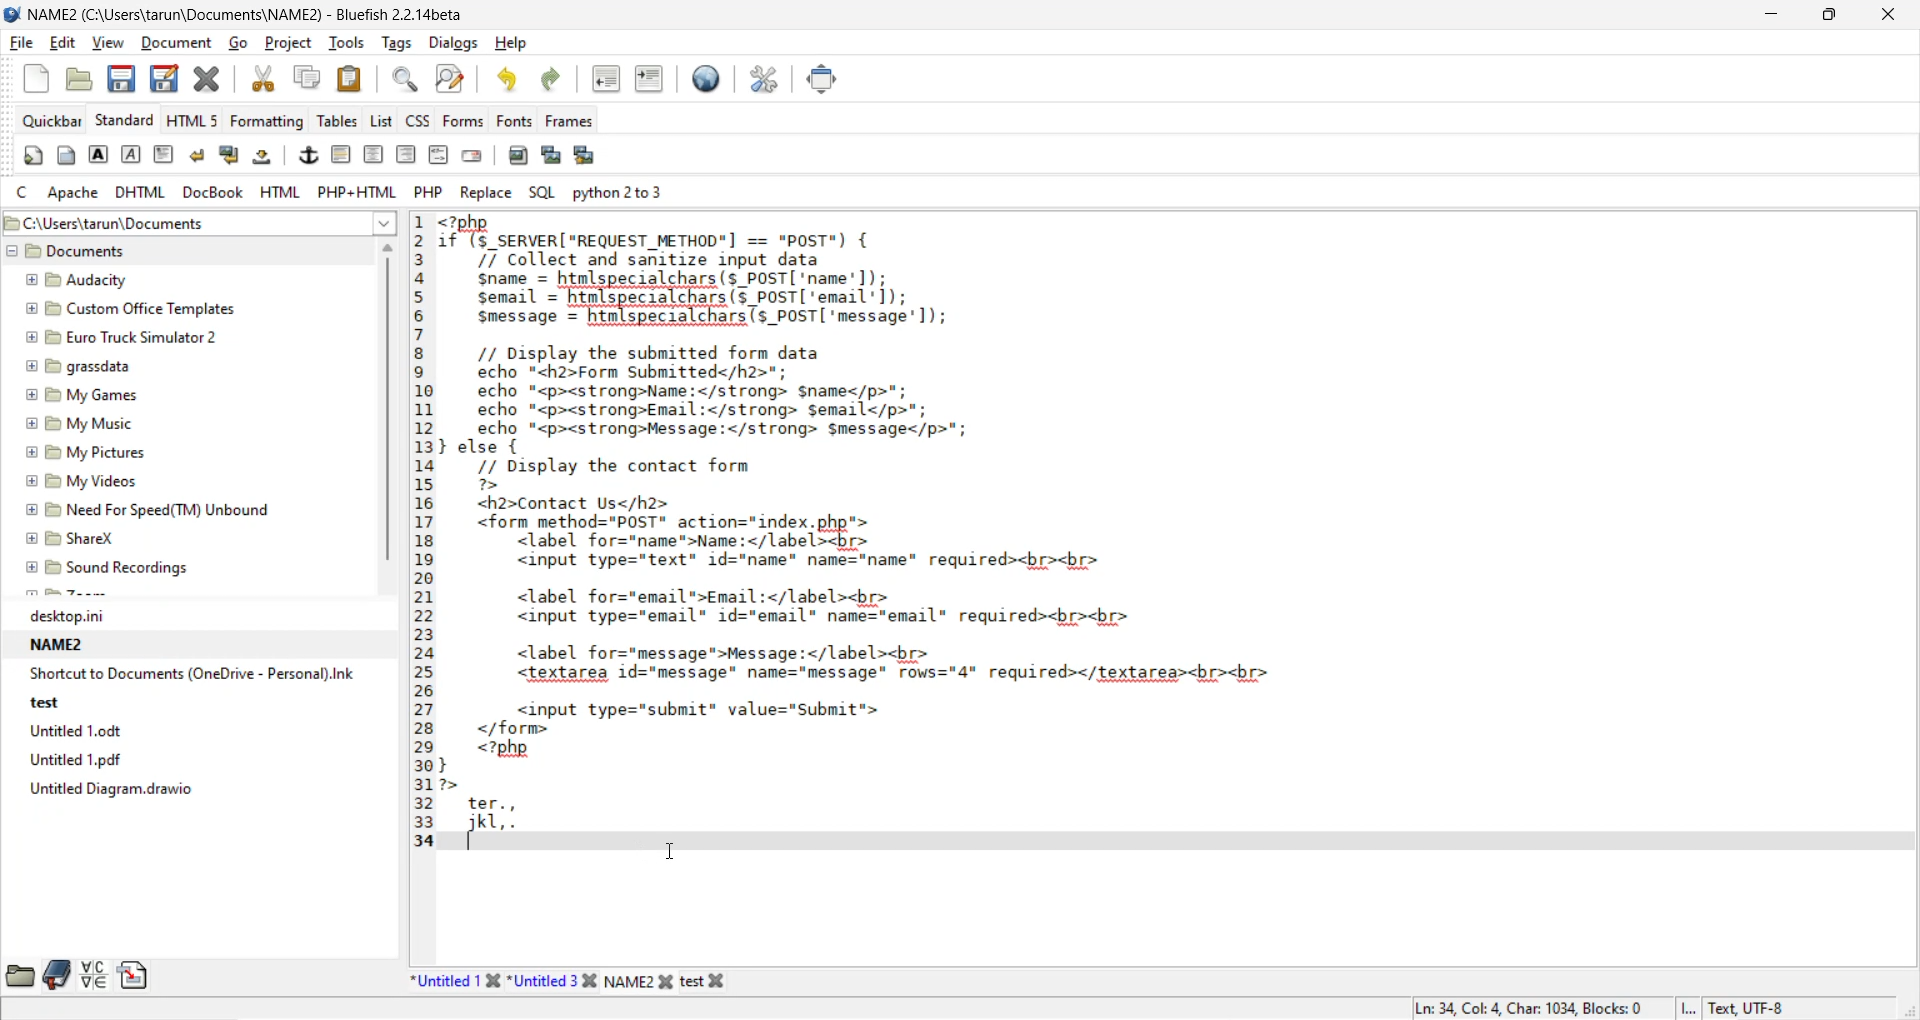  I want to click on documents, so click(72, 251).